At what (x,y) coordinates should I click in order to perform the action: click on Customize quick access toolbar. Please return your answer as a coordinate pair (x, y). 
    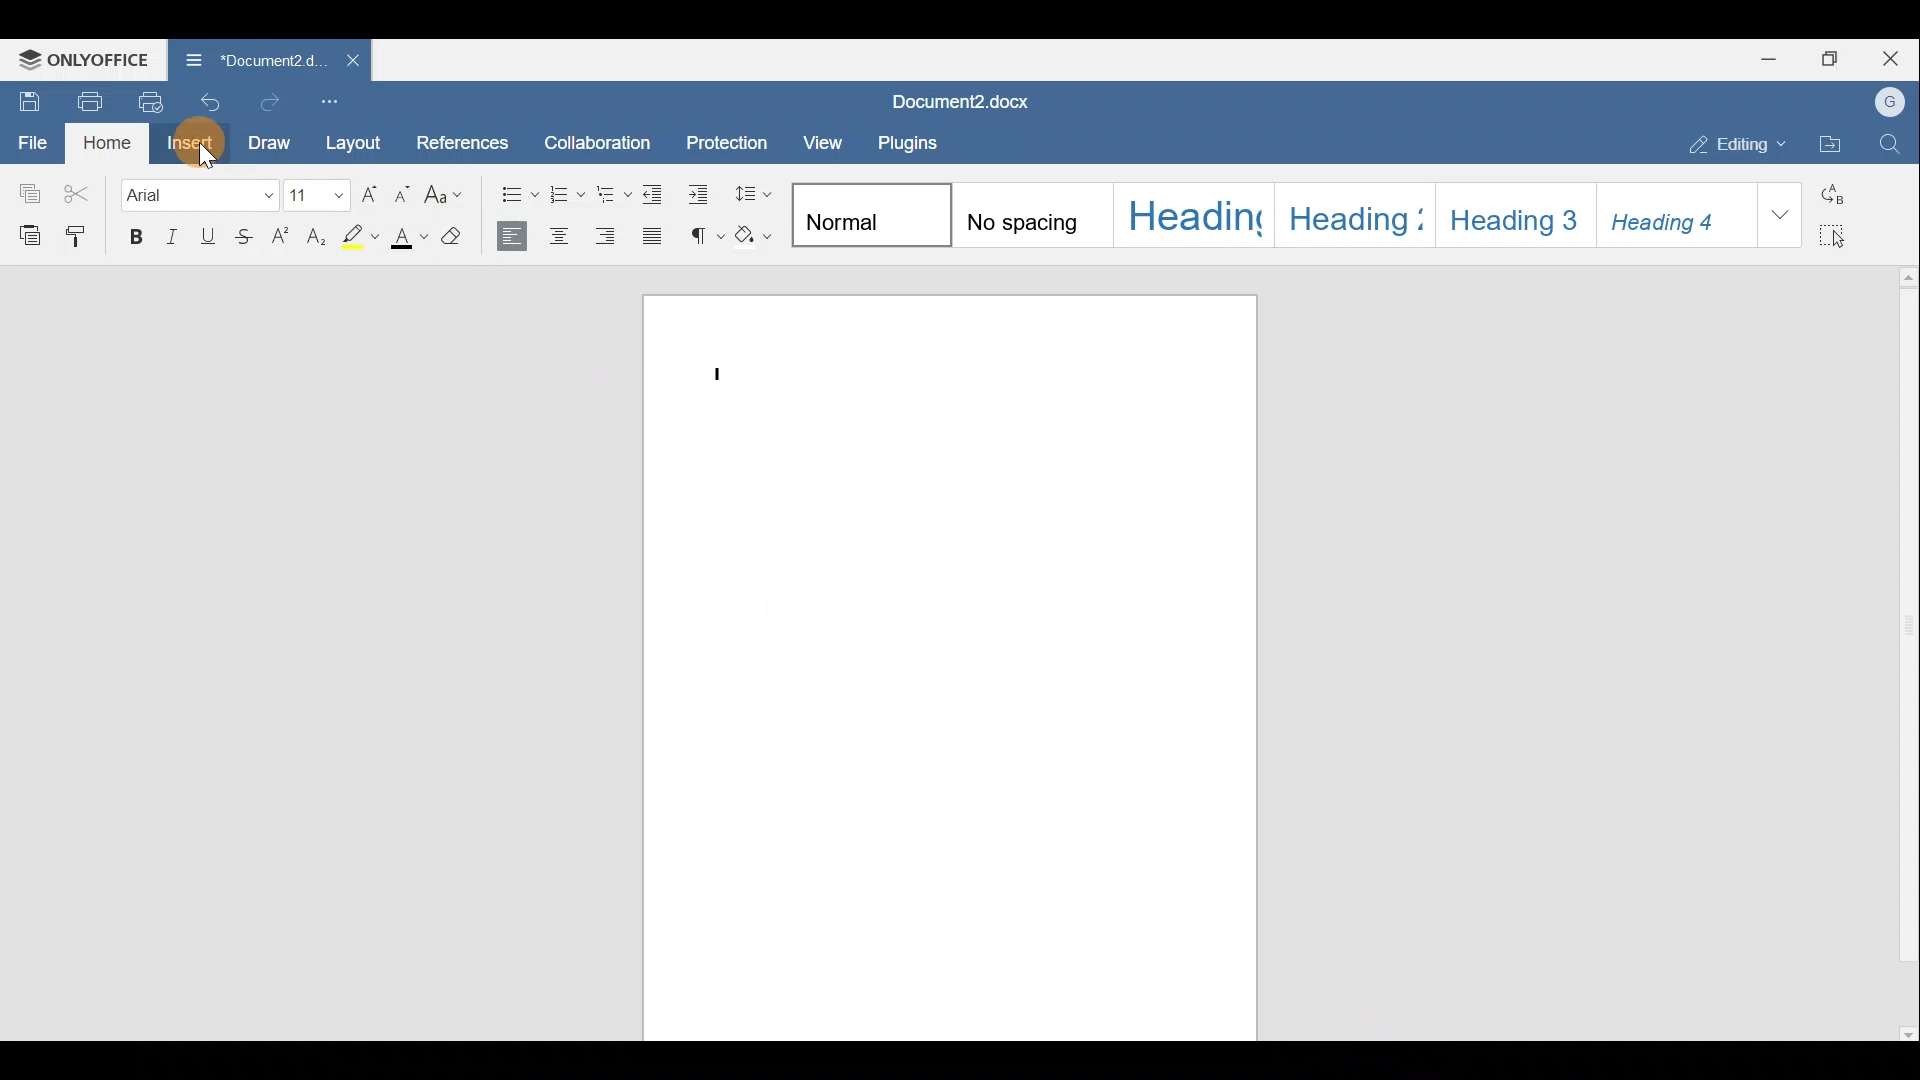
    Looking at the image, I should click on (338, 102).